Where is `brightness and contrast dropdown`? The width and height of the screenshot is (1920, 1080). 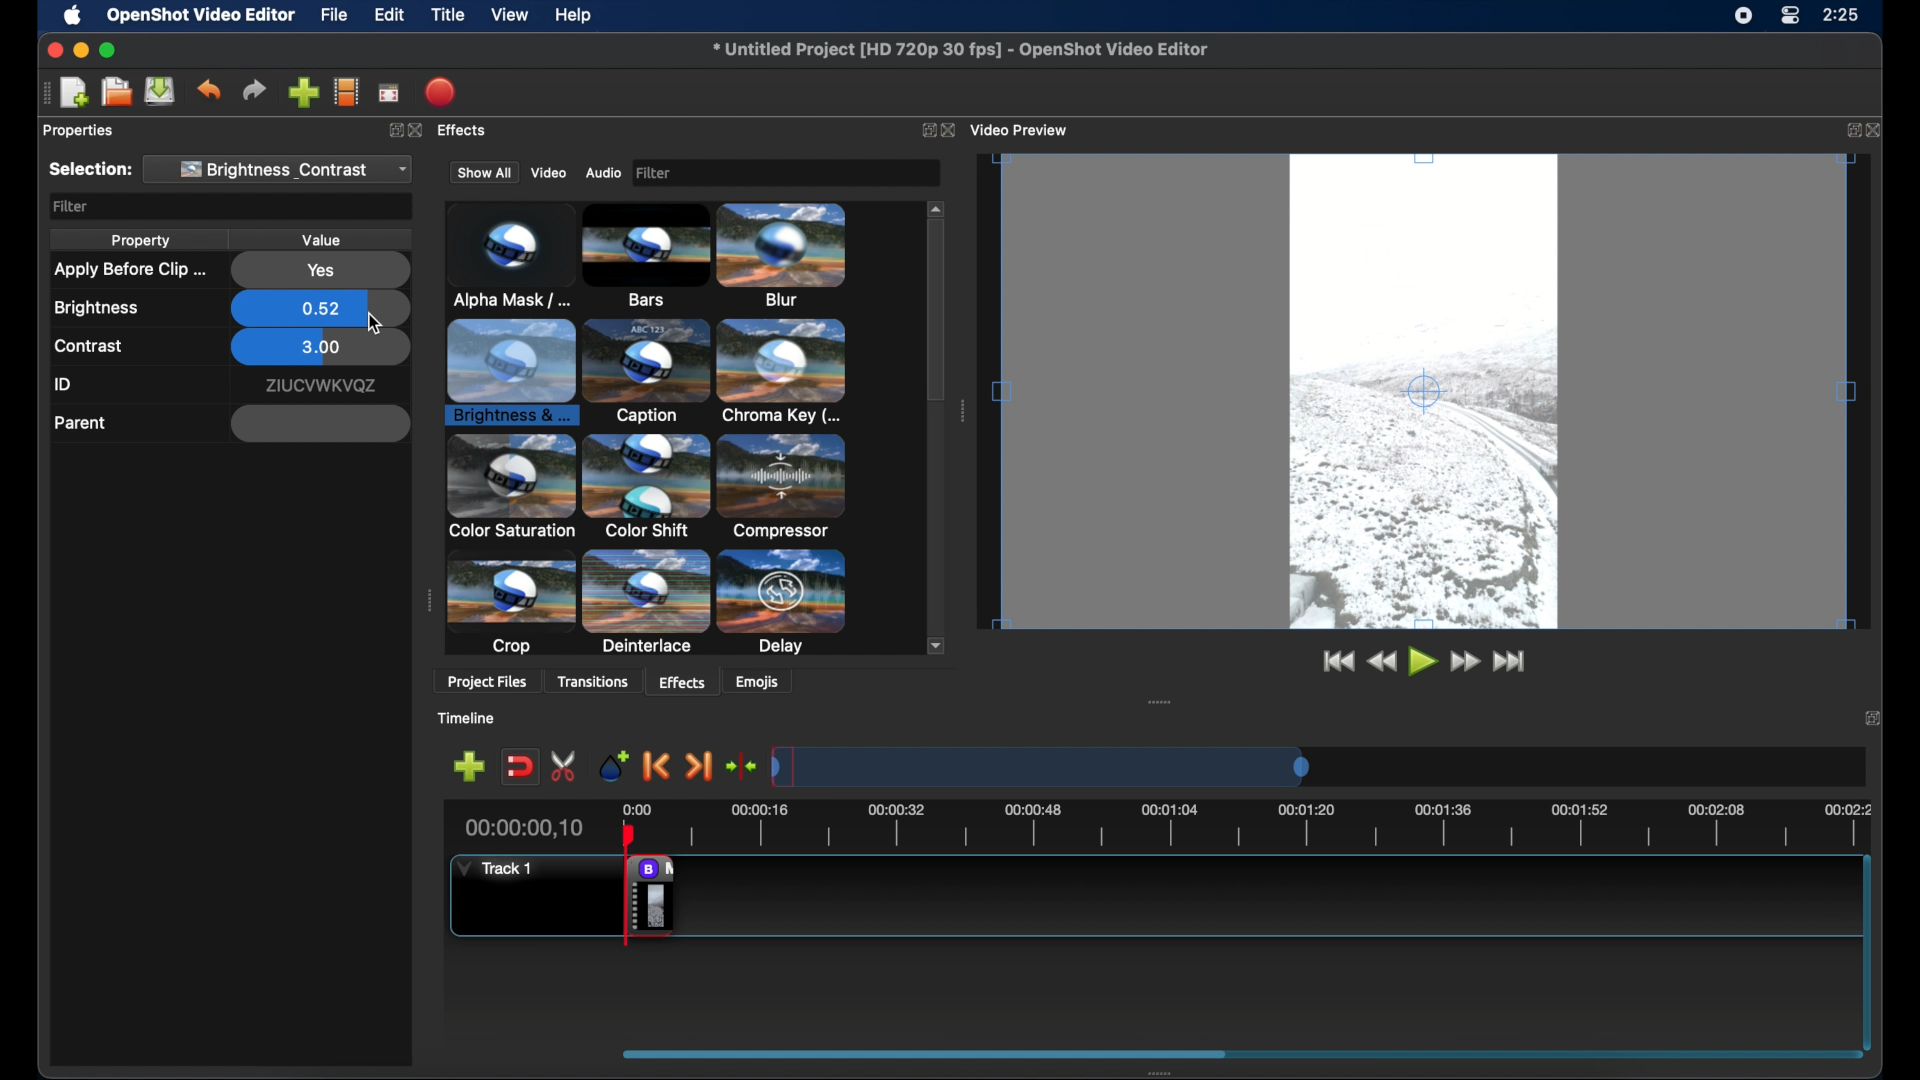
brightness and contrast dropdown is located at coordinates (284, 169).